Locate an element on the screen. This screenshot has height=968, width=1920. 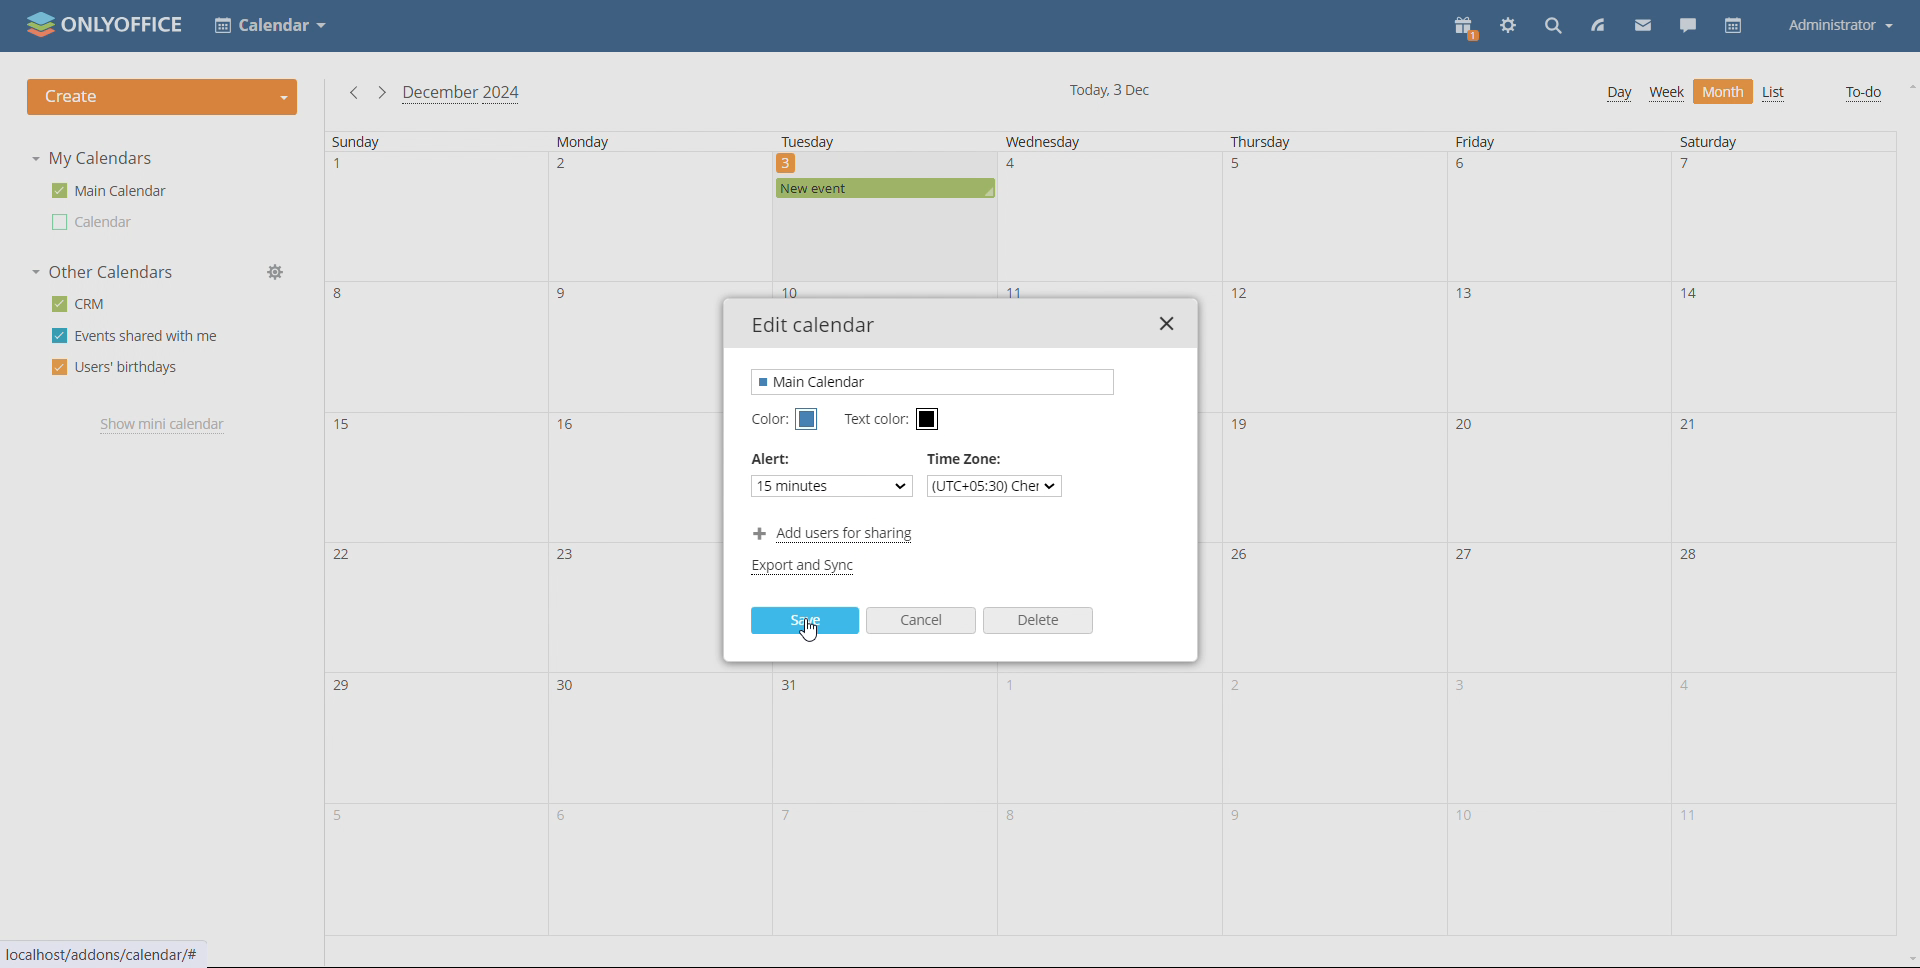
Alert is located at coordinates (772, 463).